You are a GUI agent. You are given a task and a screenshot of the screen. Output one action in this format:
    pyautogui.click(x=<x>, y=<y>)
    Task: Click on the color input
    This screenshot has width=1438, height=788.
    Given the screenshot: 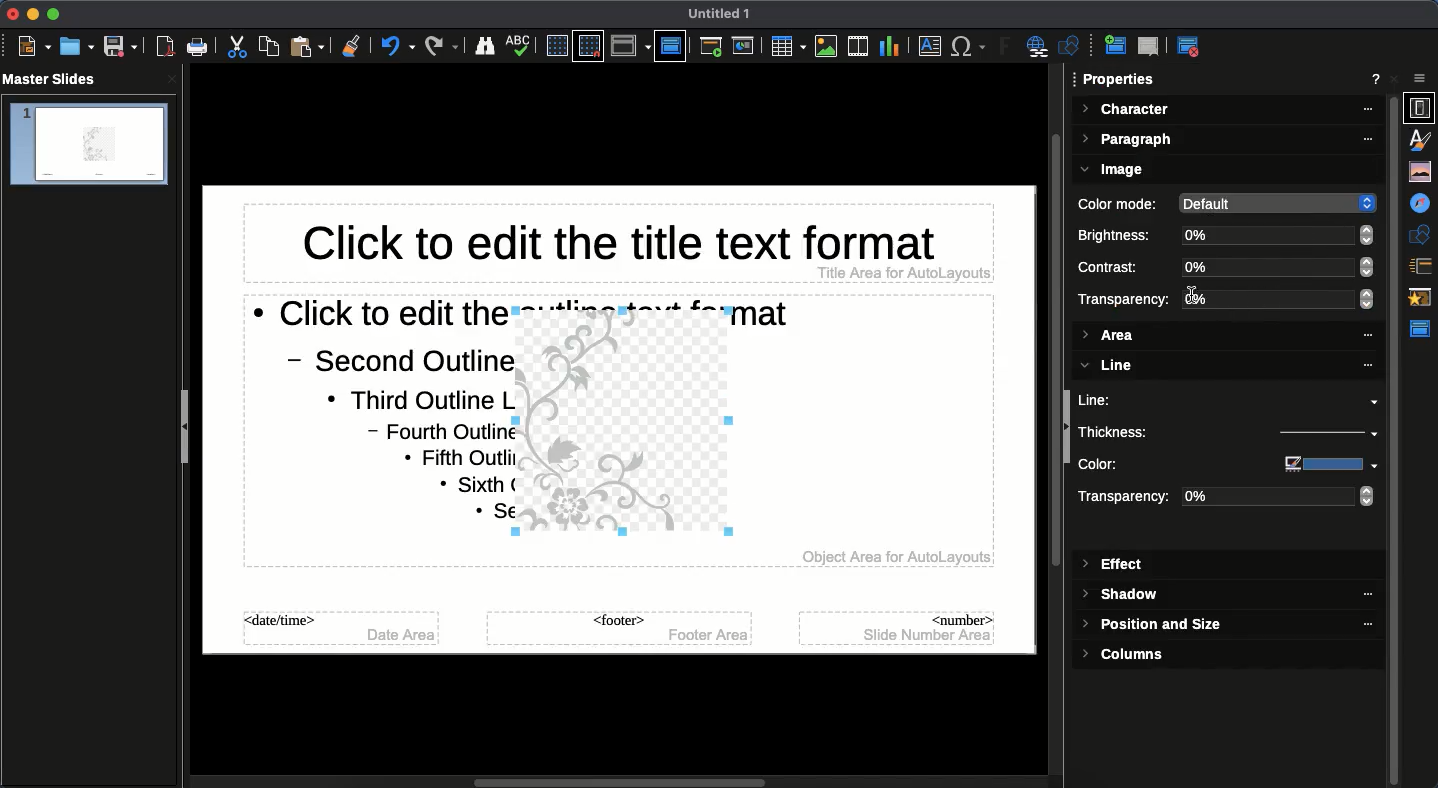 What is the action you would take?
    pyautogui.click(x=1322, y=464)
    